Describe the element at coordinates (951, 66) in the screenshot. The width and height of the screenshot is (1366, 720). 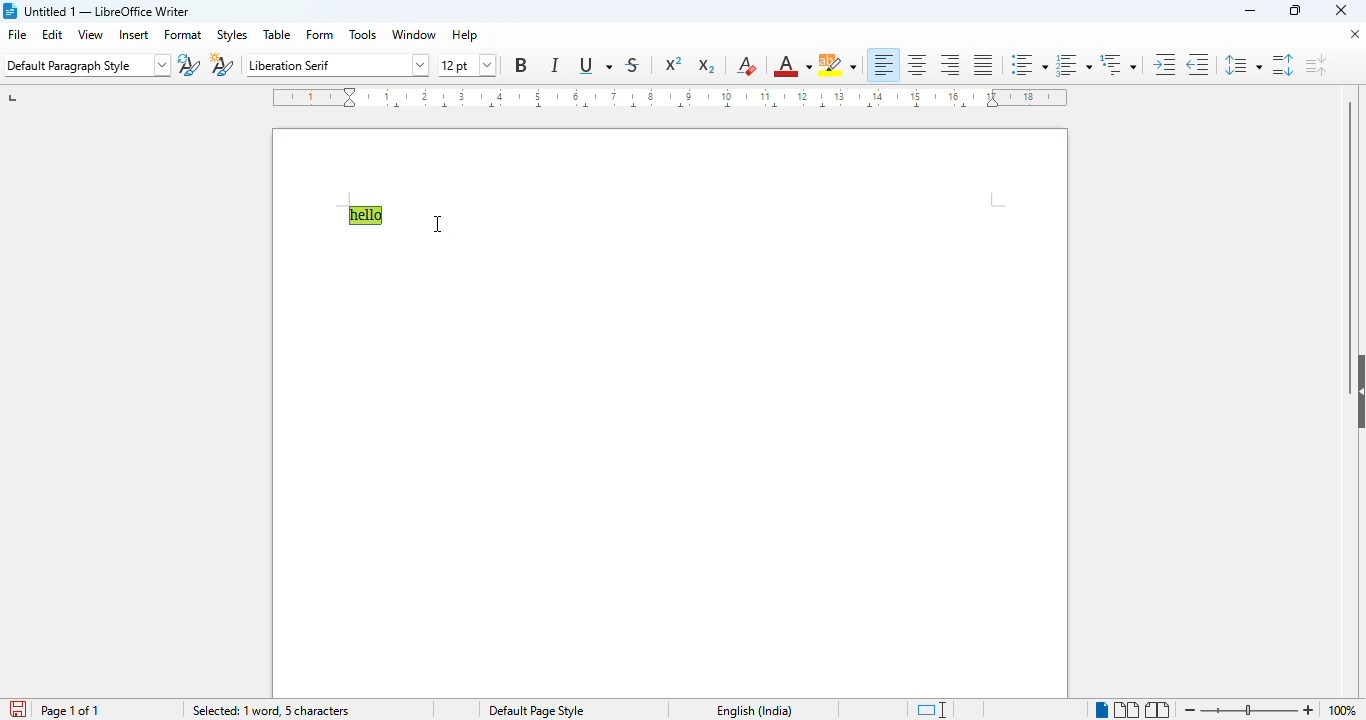
I see `align right` at that location.